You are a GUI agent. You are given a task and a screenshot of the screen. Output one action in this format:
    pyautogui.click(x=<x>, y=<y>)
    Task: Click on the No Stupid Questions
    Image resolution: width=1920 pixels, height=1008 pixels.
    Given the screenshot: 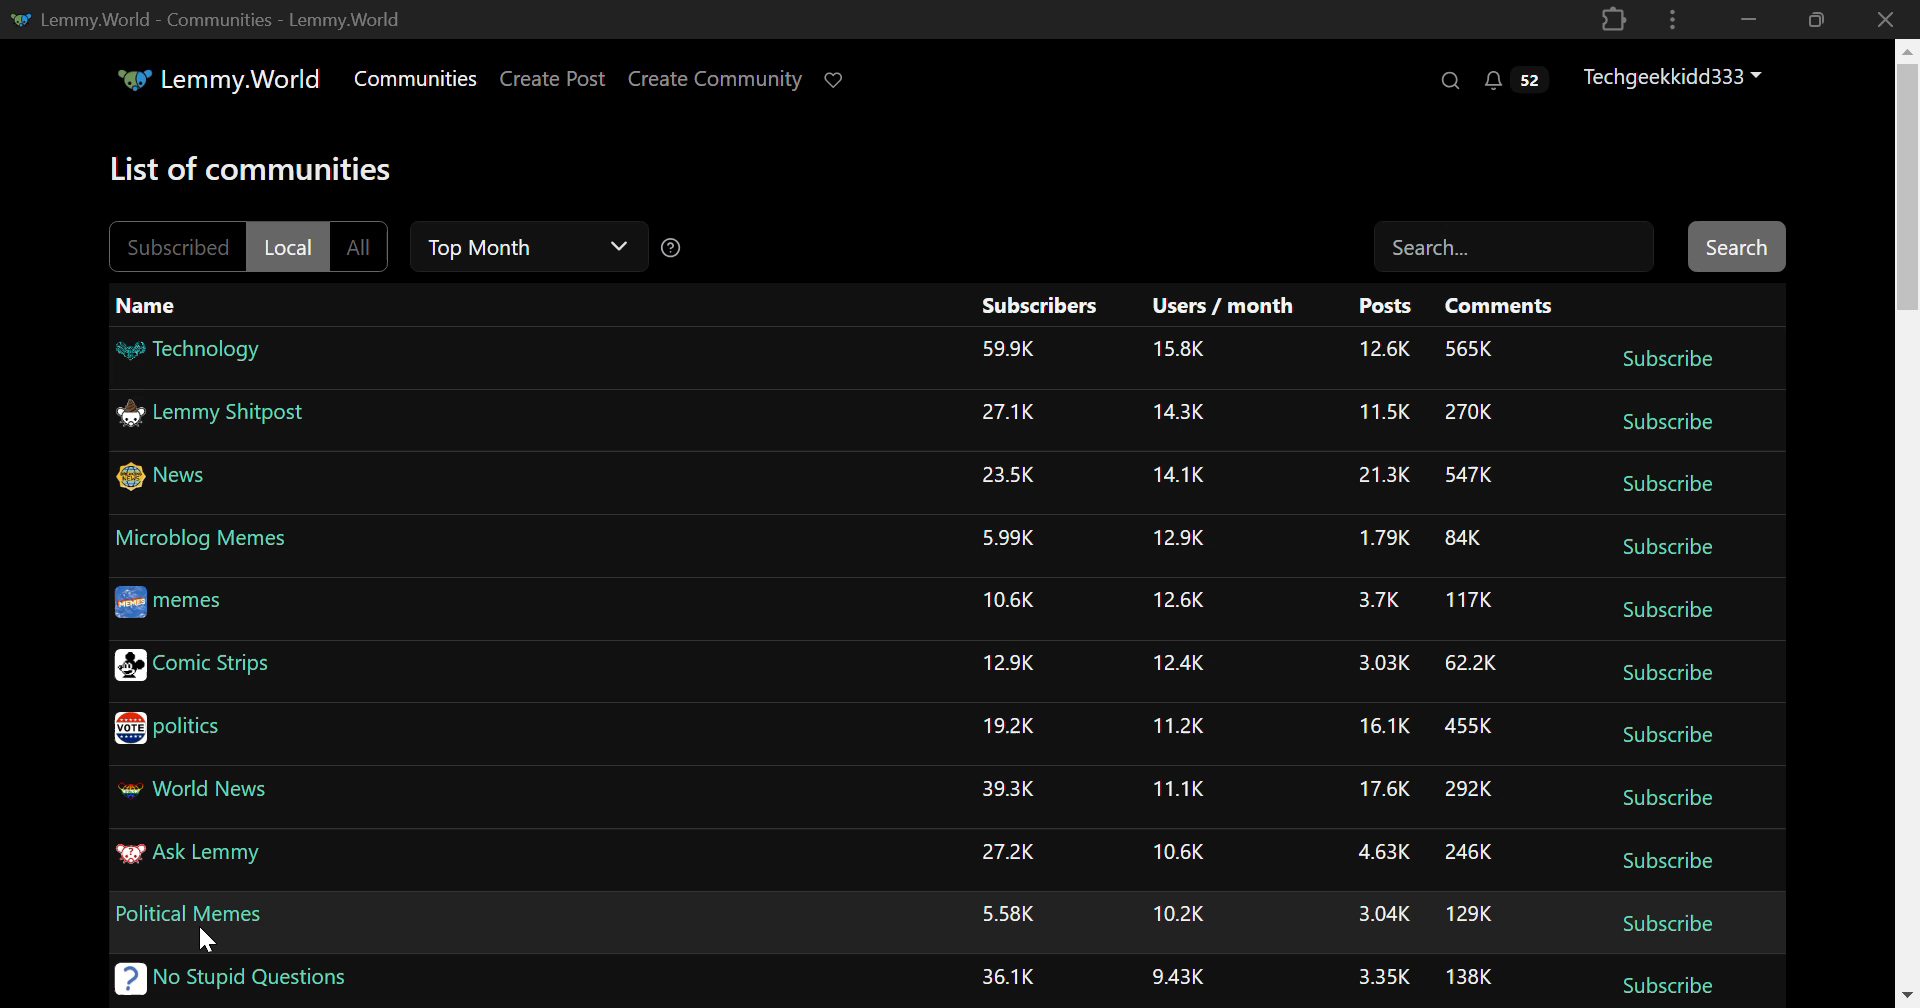 What is the action you would take?
    pyautogui.click(x=234, y=982)
    